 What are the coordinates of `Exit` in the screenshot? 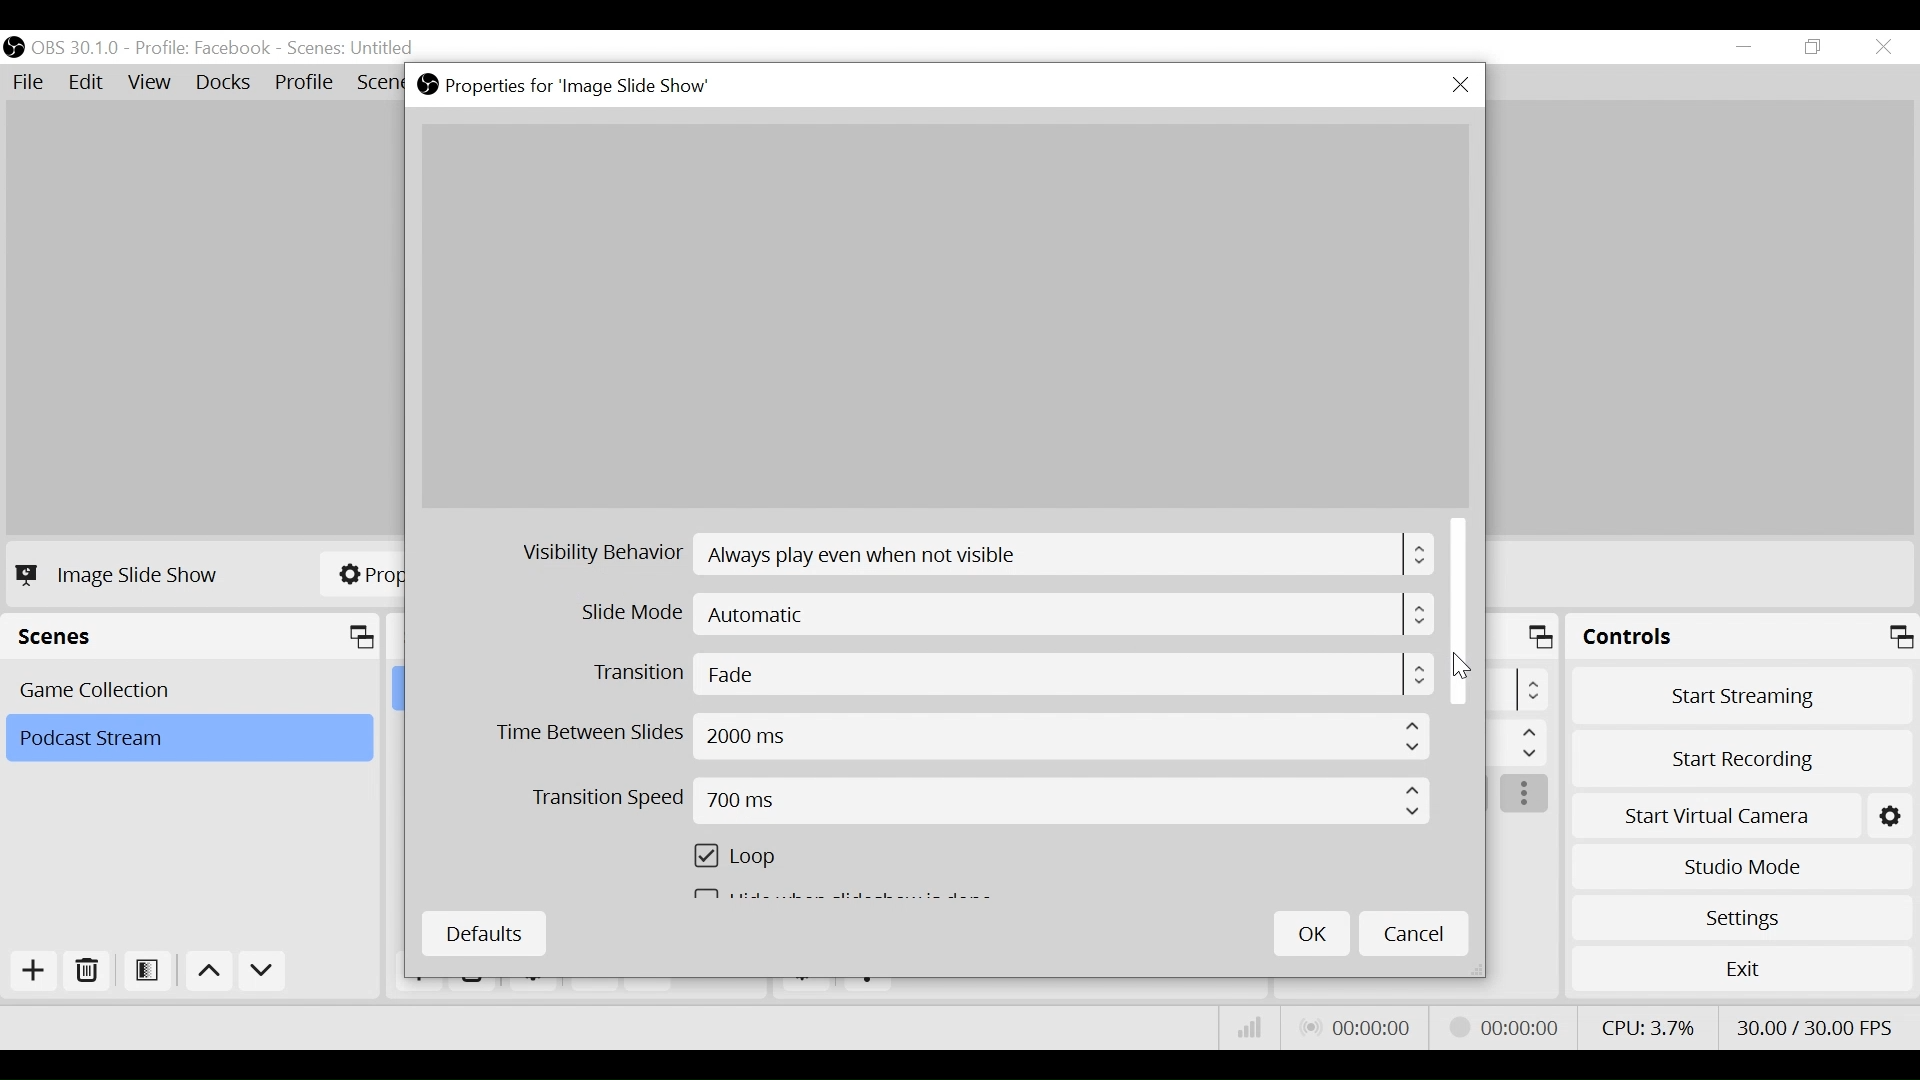 It's located at (1742, 973).